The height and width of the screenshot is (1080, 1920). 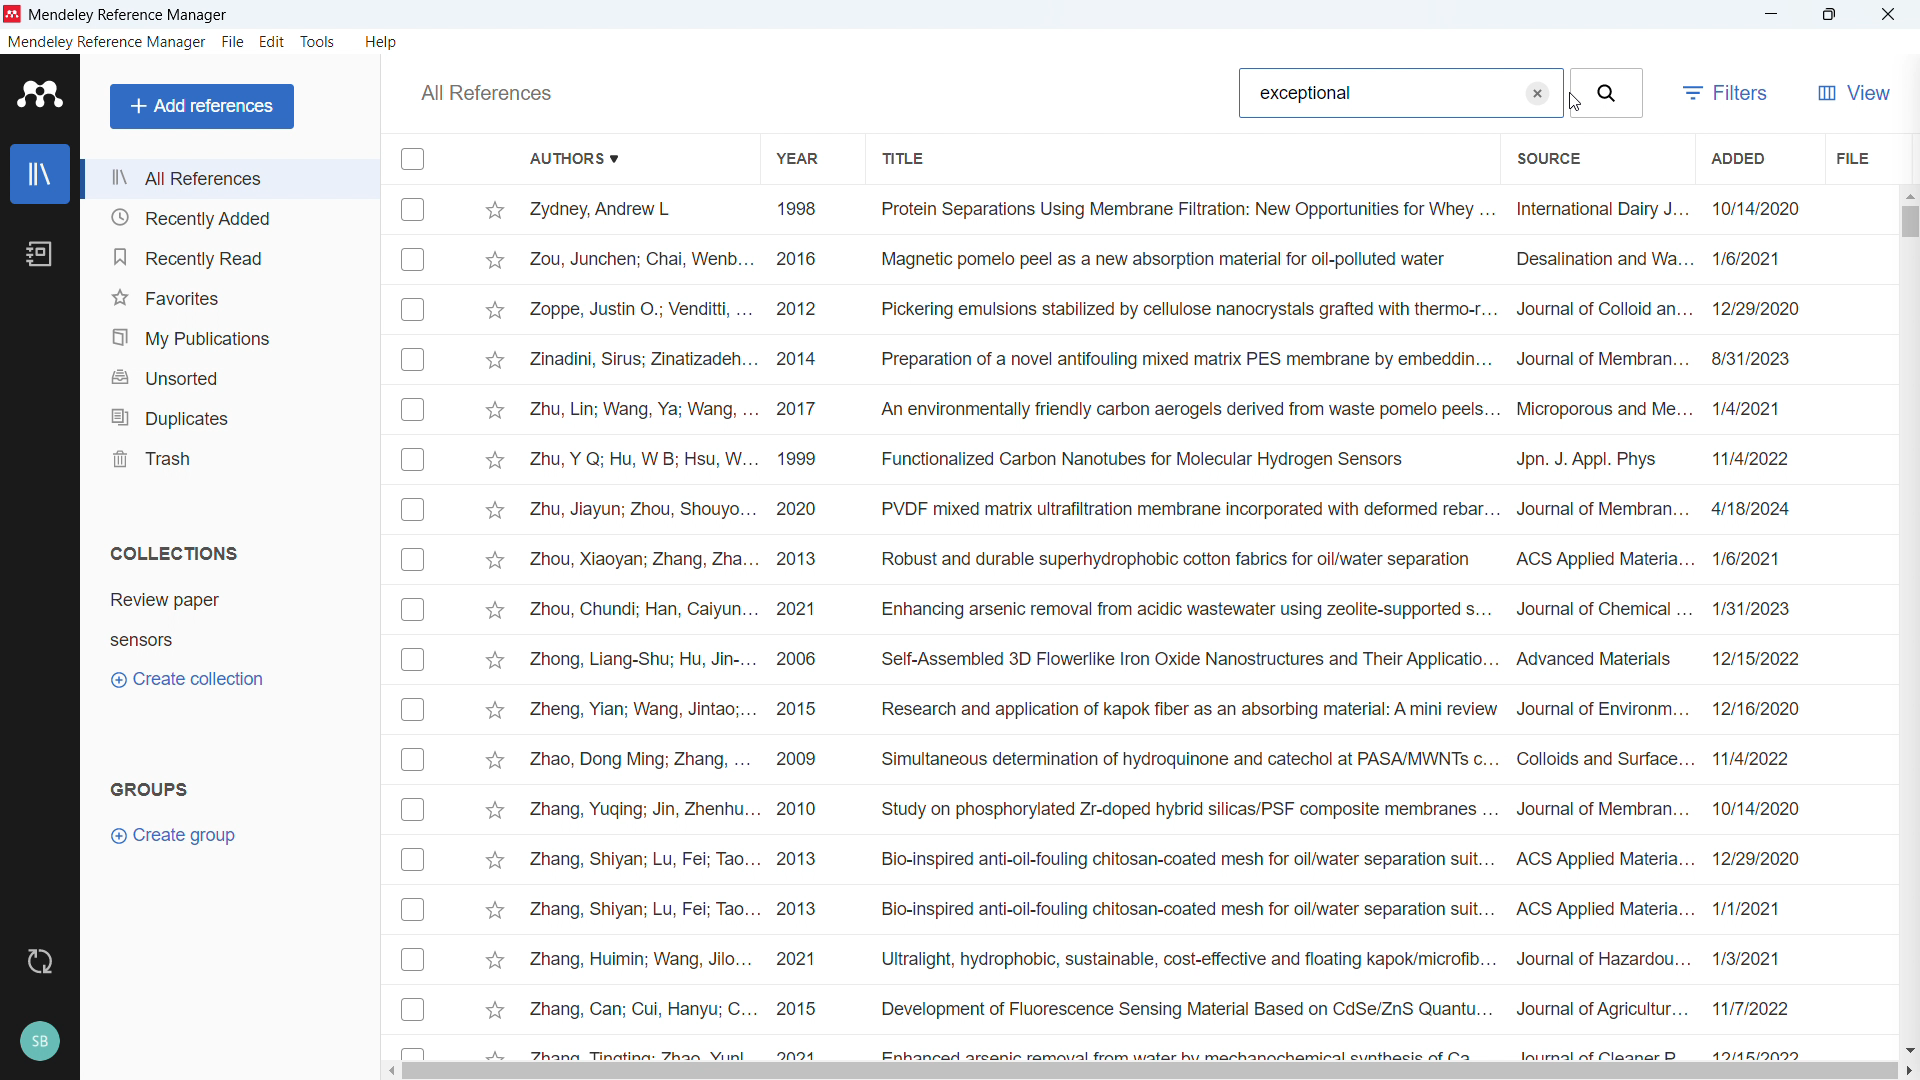 What do you see at coordinates (228, 415) in the screenshot?
I see `Duplicates ` at bounding box center [228, 415].